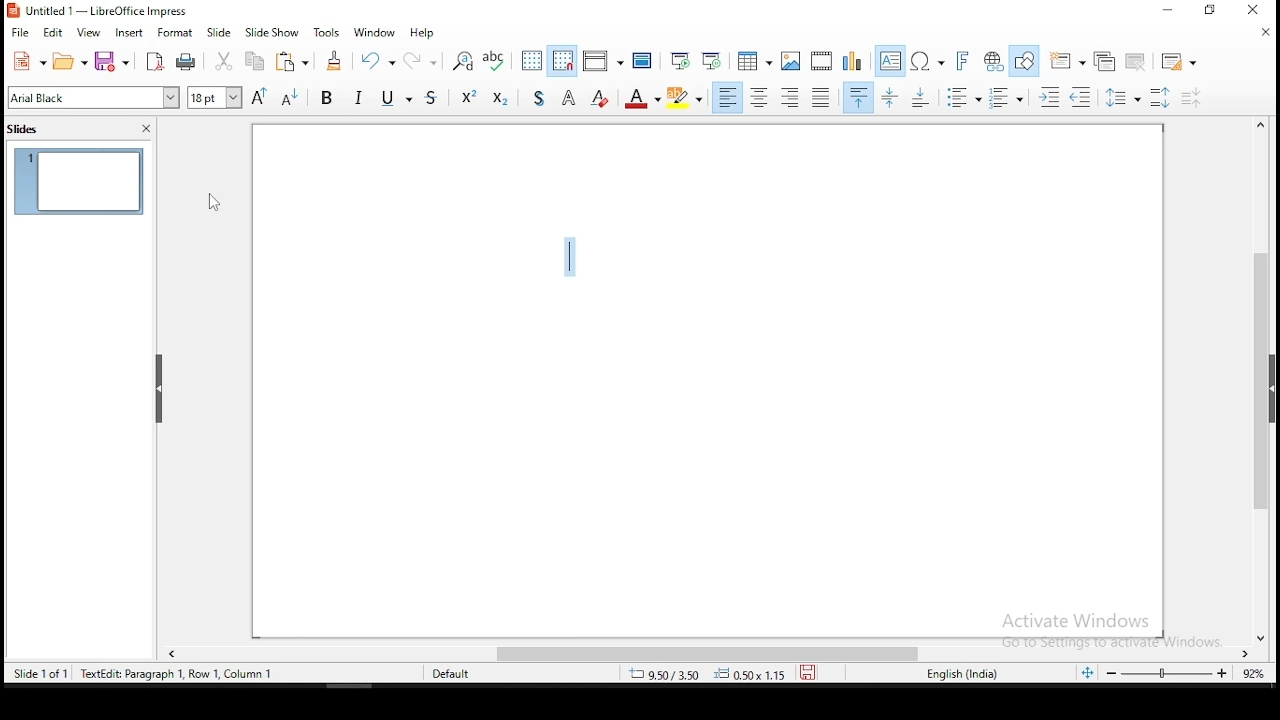  I want to click on display grid, so click(533, 61).